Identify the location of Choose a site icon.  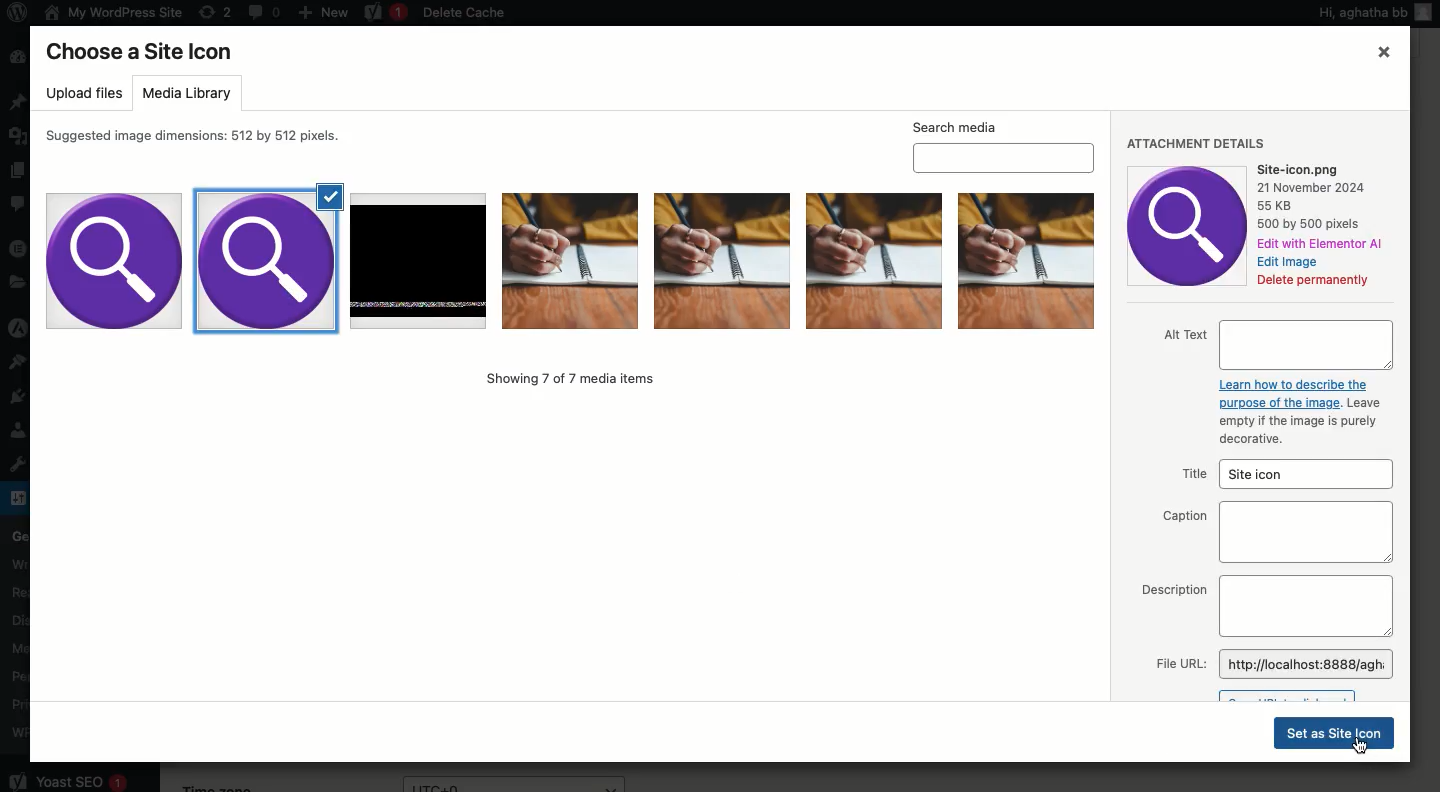
(142, 52).